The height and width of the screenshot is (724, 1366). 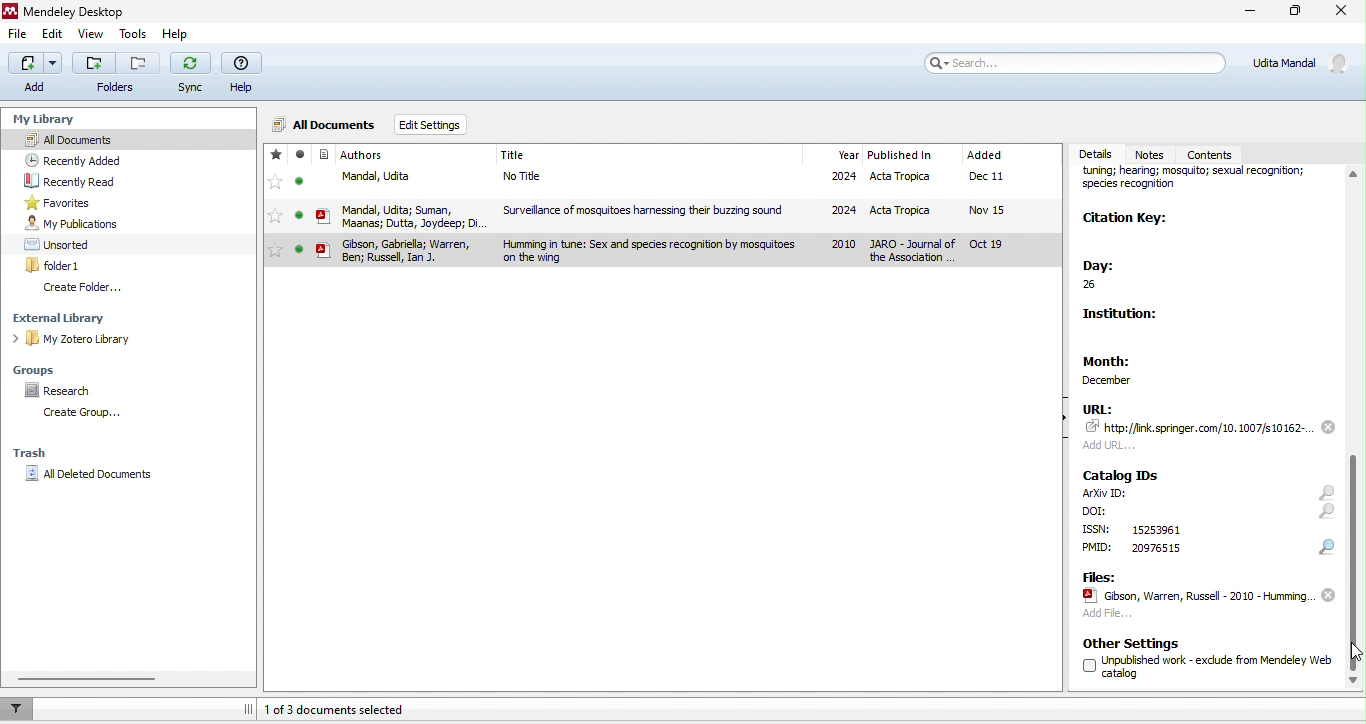 What do you see at coordinates (300, 186) in the screenshot?
I see `seen/unseen` at bounding box center [300, 186].